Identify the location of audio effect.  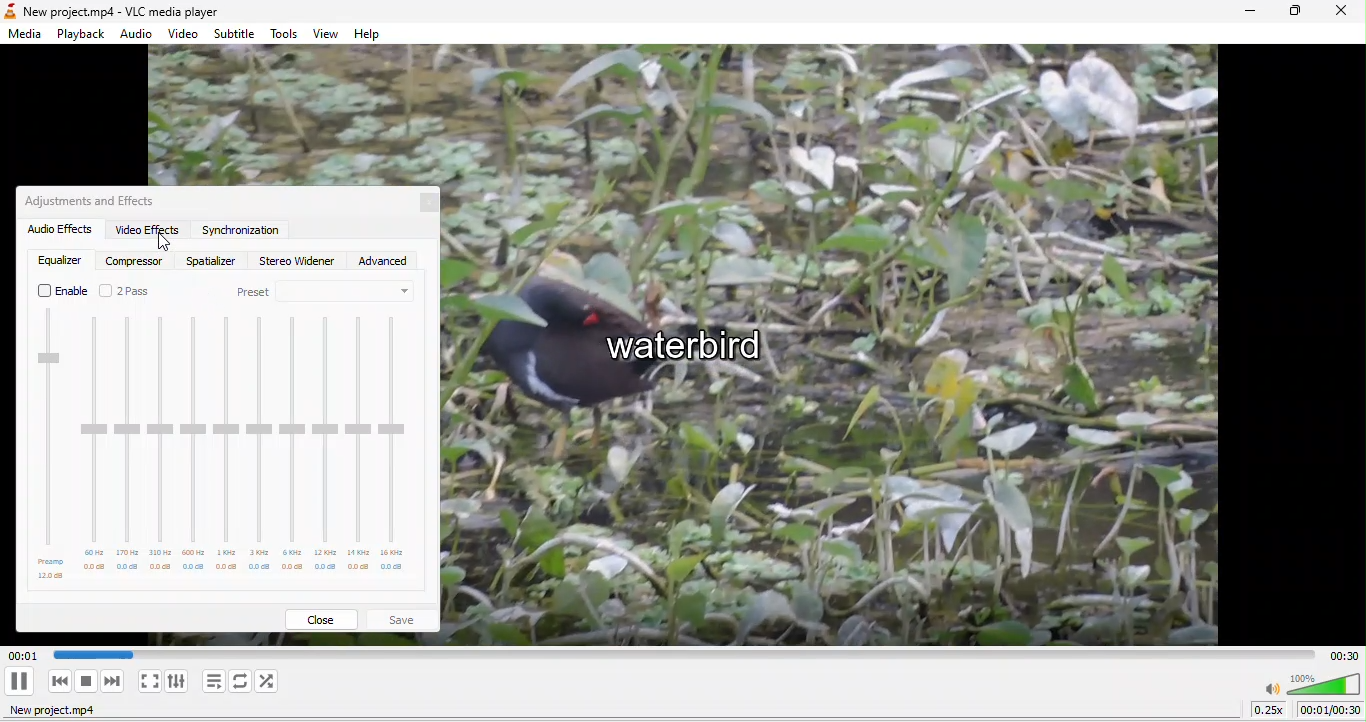
(56, 230).